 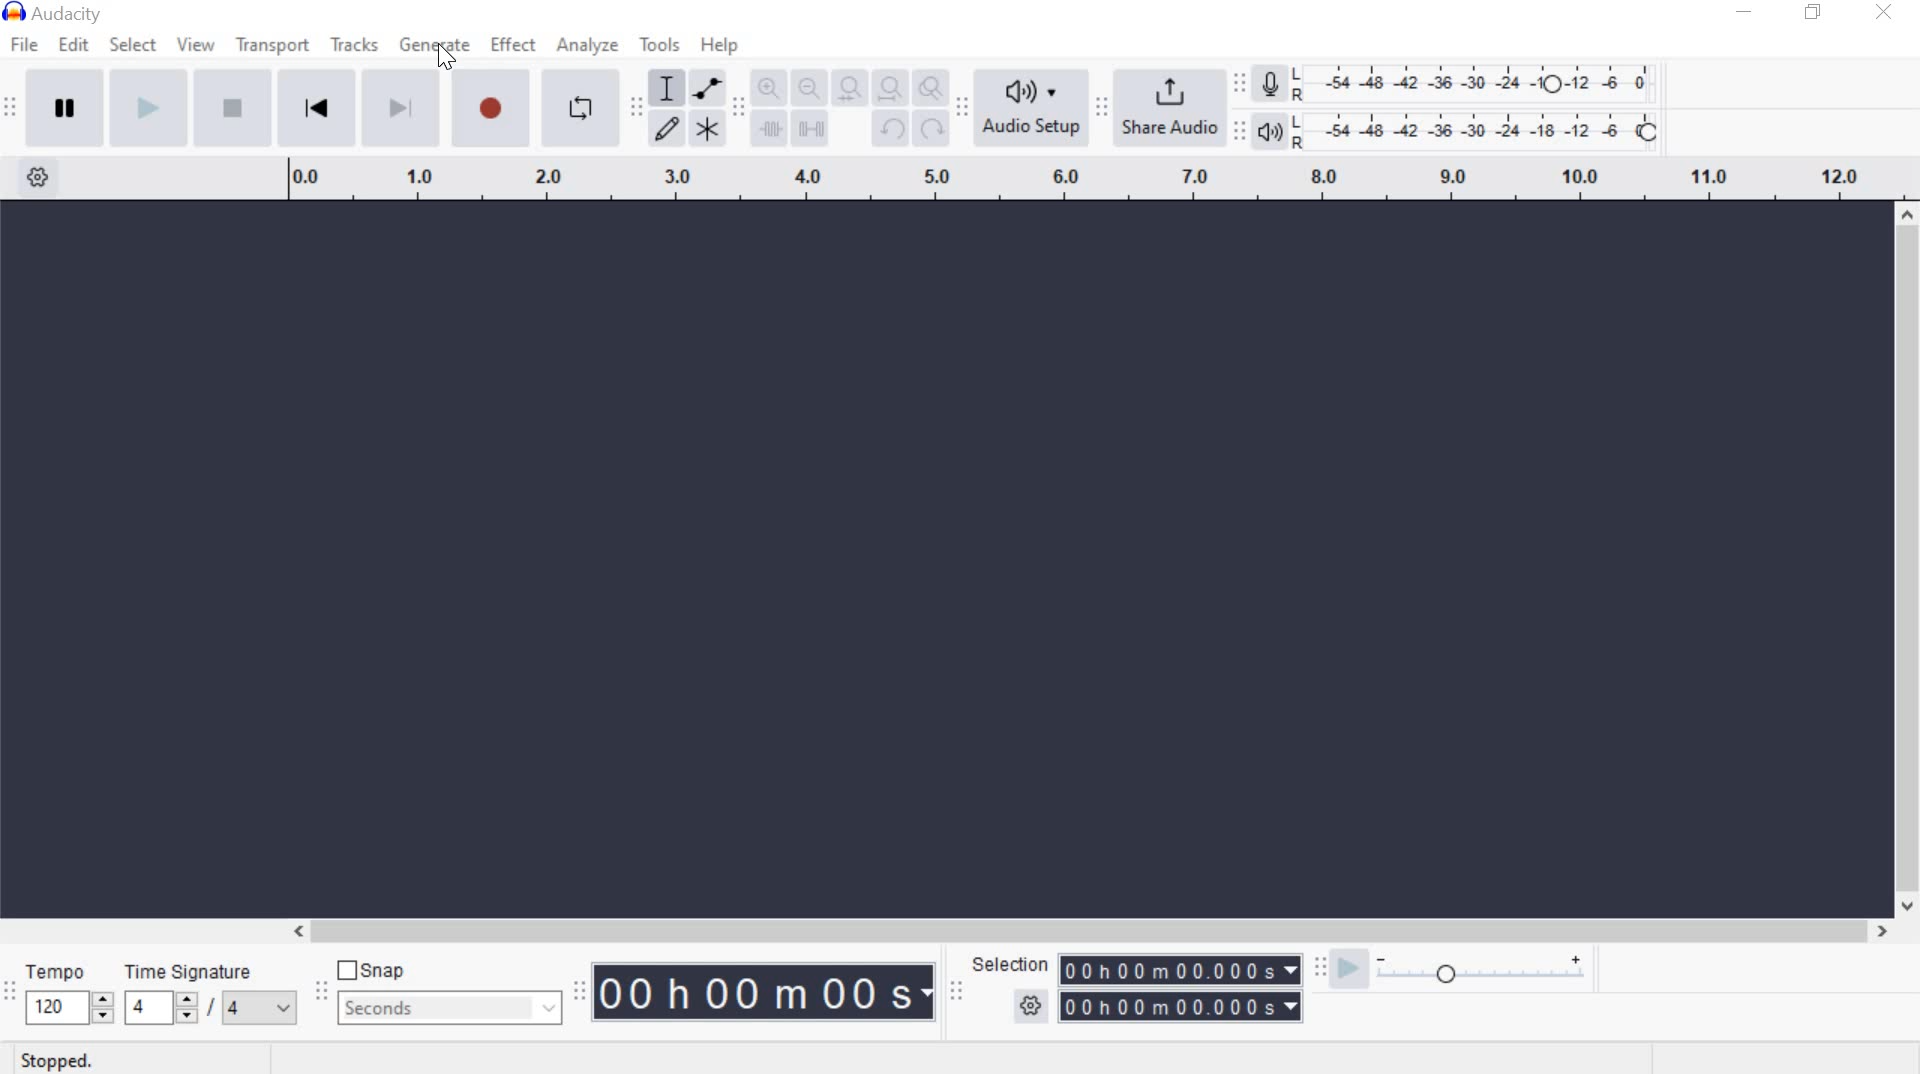 What do you see at coordinates (704, 88) in the screenshot?
I see `Envelope tool` at bounding box center [704, 88].